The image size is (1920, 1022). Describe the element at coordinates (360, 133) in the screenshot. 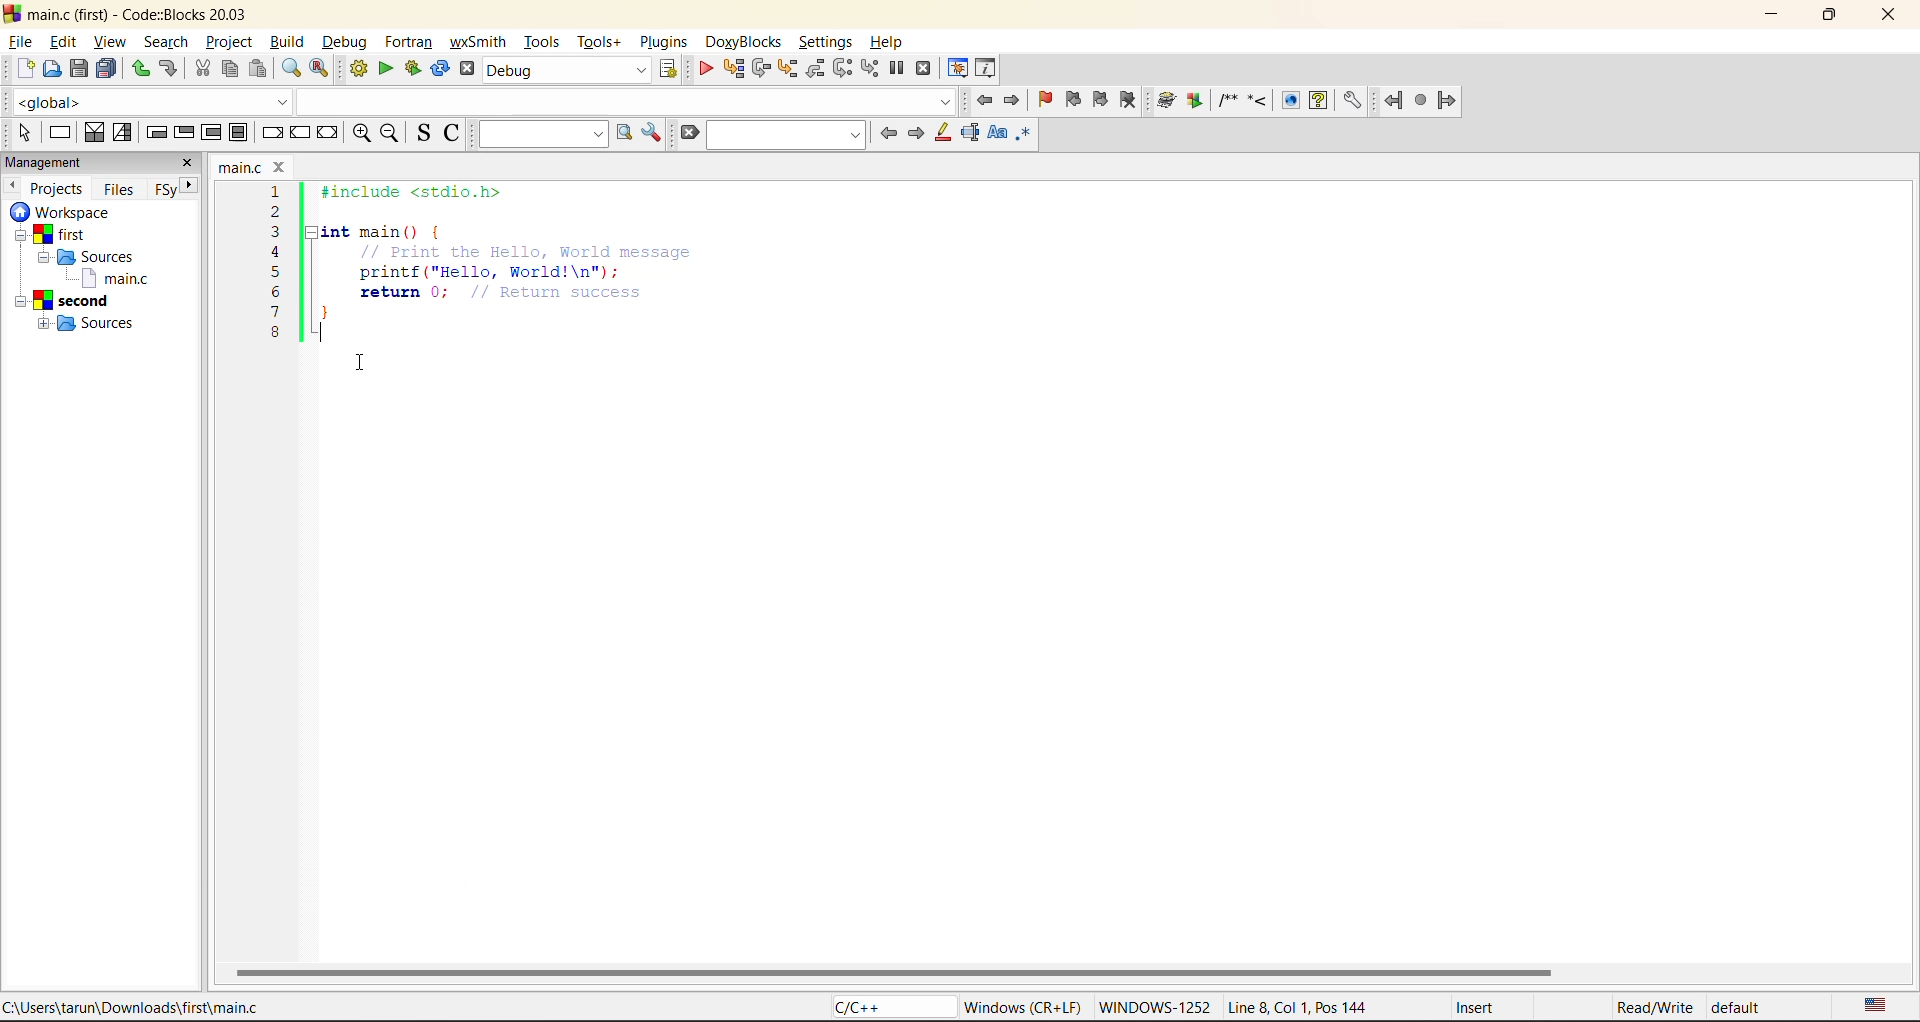

I see `zoom in` at that location.